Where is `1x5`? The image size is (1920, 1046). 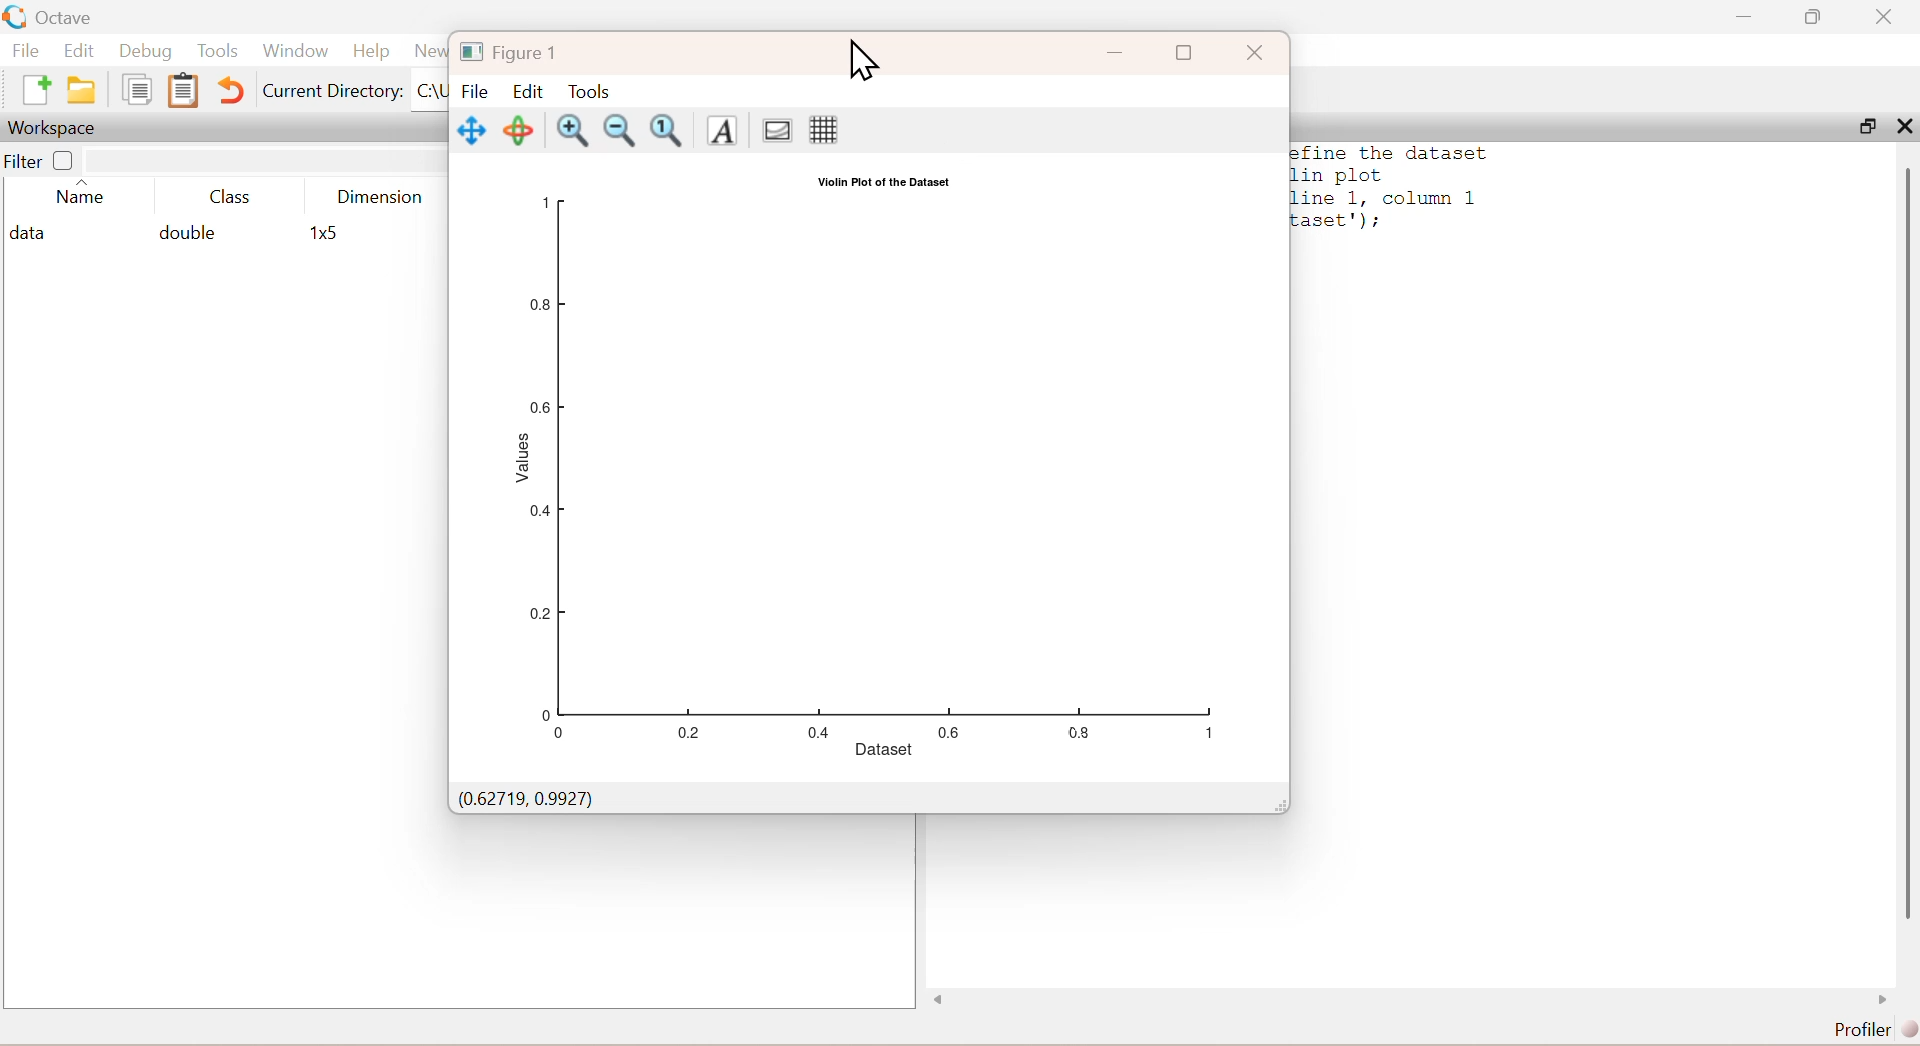
1x5 is located at coordinates (328, 234).